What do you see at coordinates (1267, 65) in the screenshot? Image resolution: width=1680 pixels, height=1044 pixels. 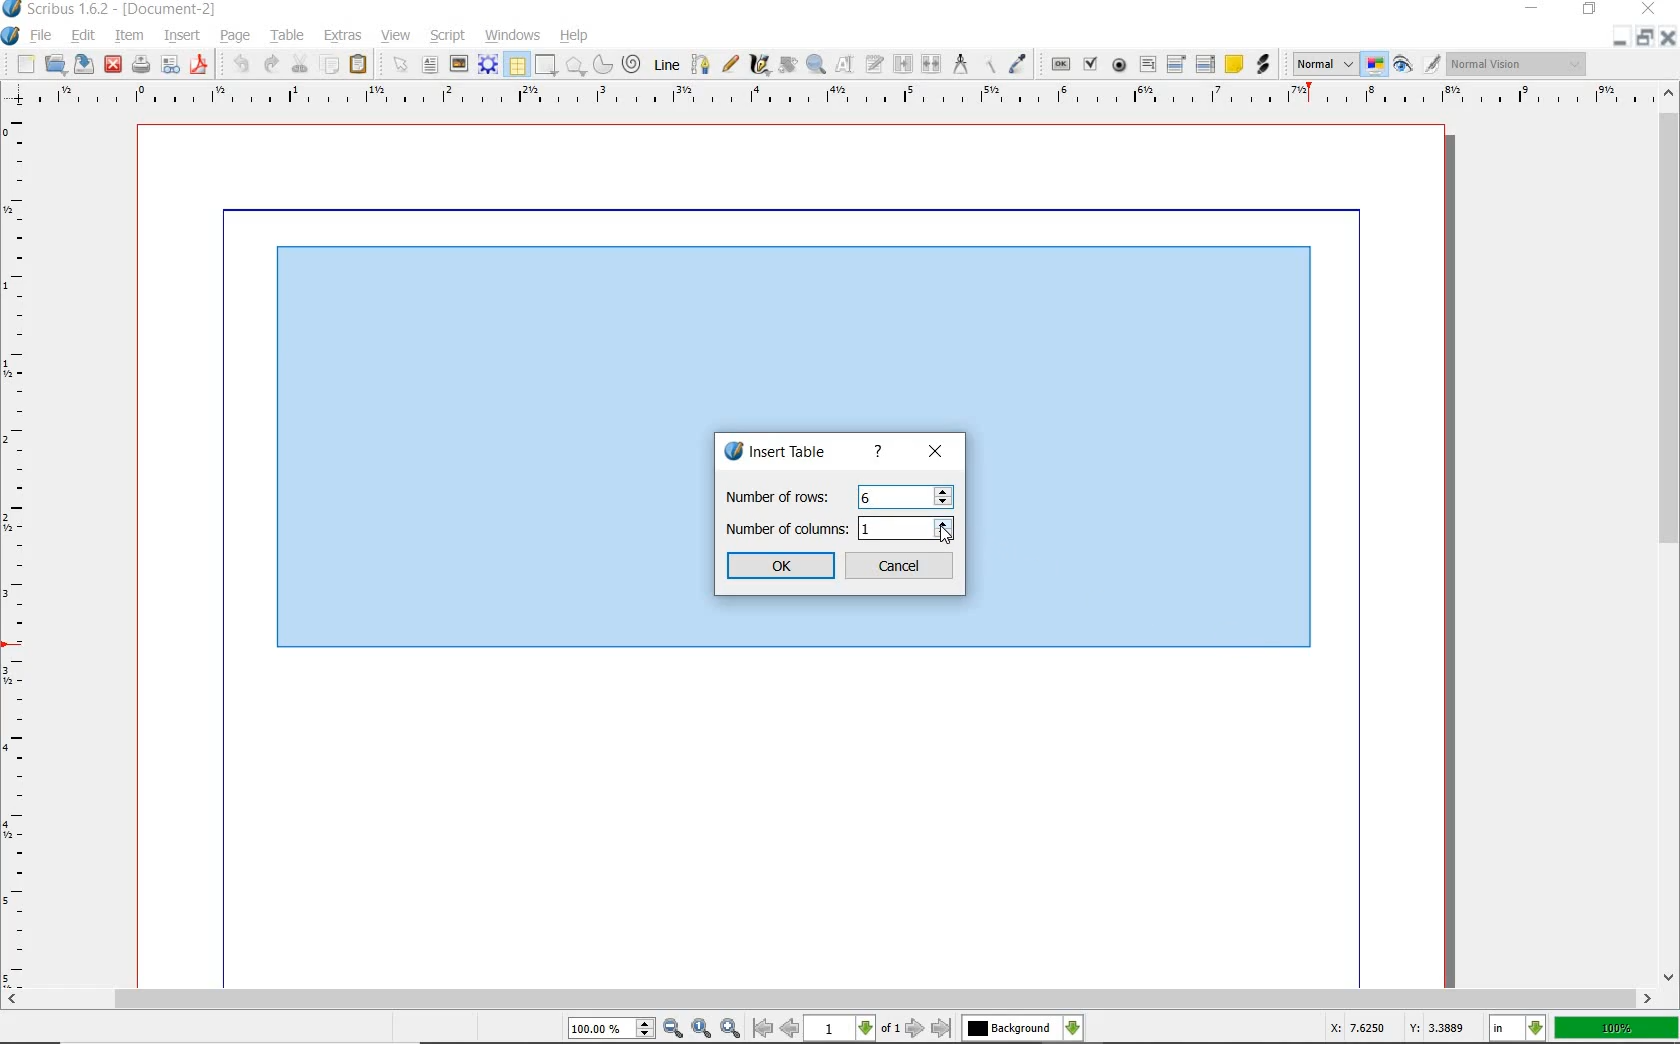 I see `link annotation` at bounding box center [1267, 65].